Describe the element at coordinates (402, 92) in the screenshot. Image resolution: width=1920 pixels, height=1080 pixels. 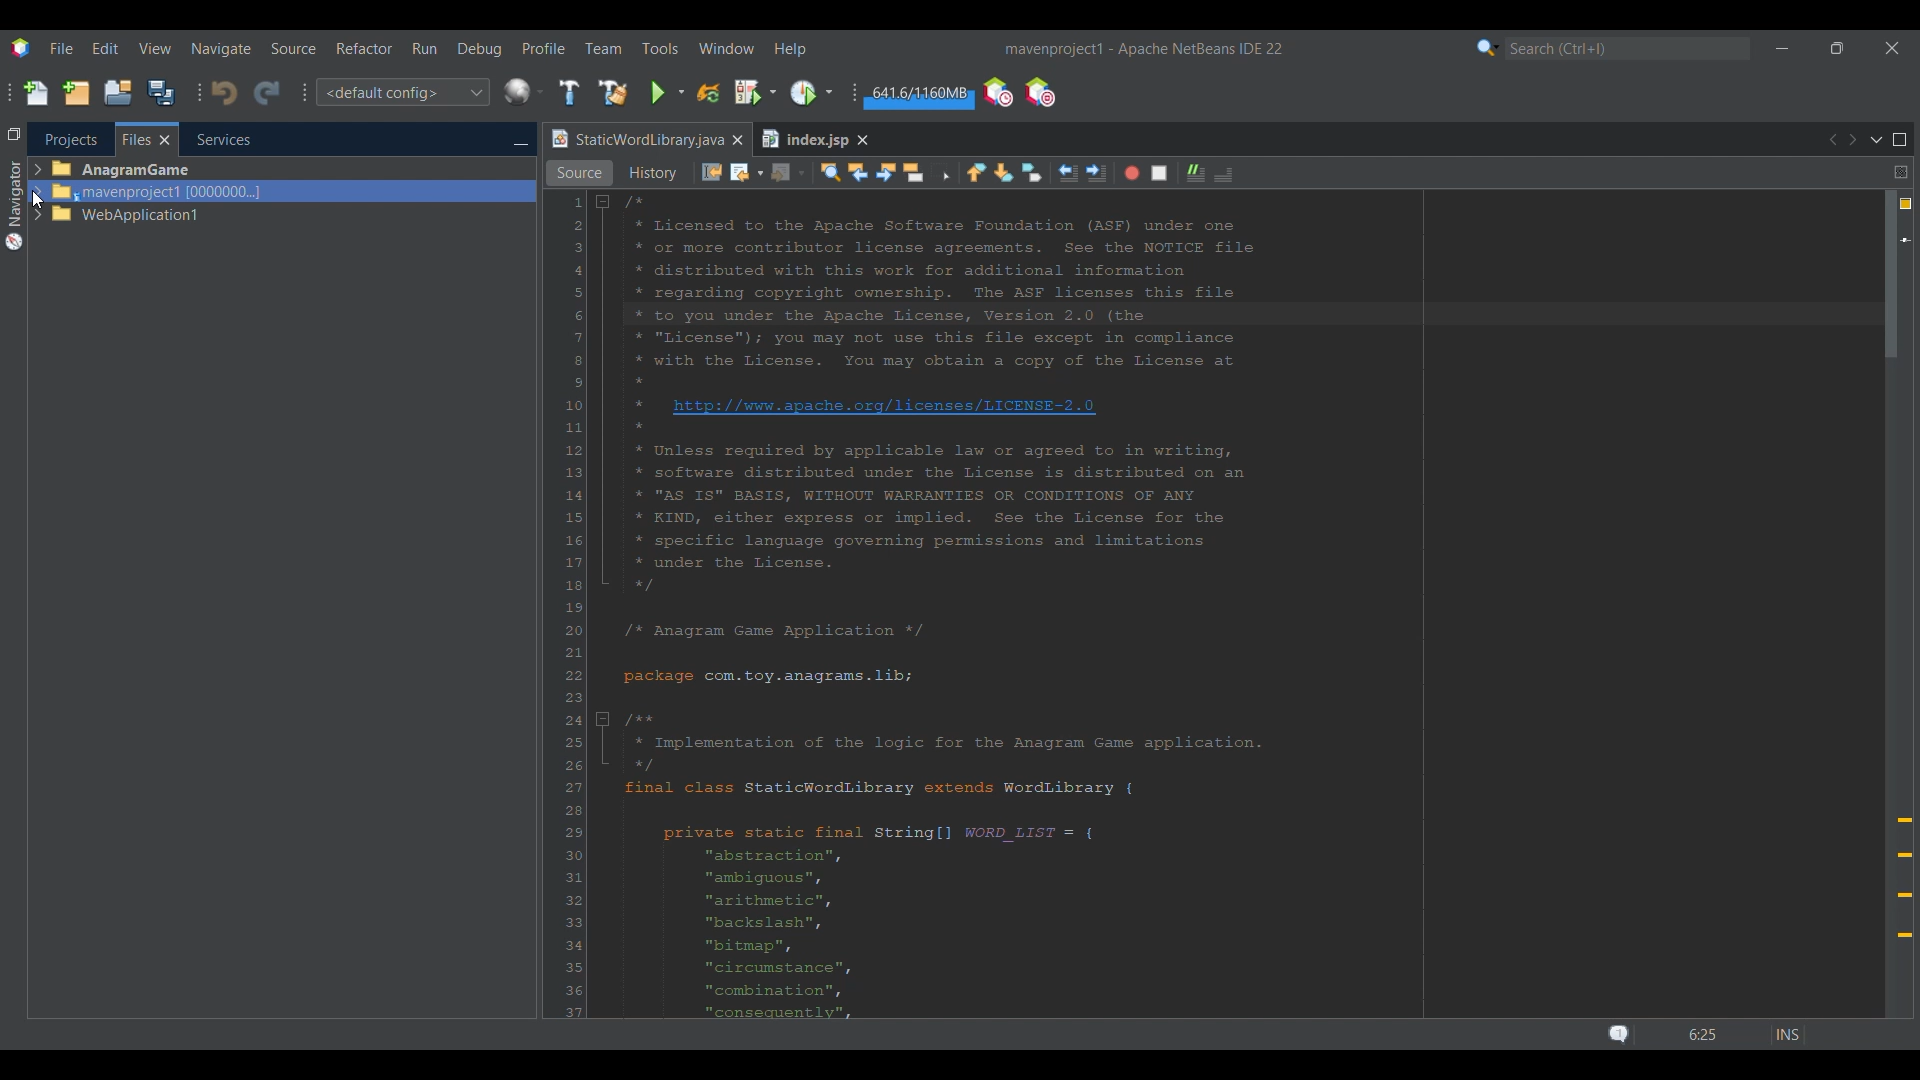
I see `Configuration options` at that location.